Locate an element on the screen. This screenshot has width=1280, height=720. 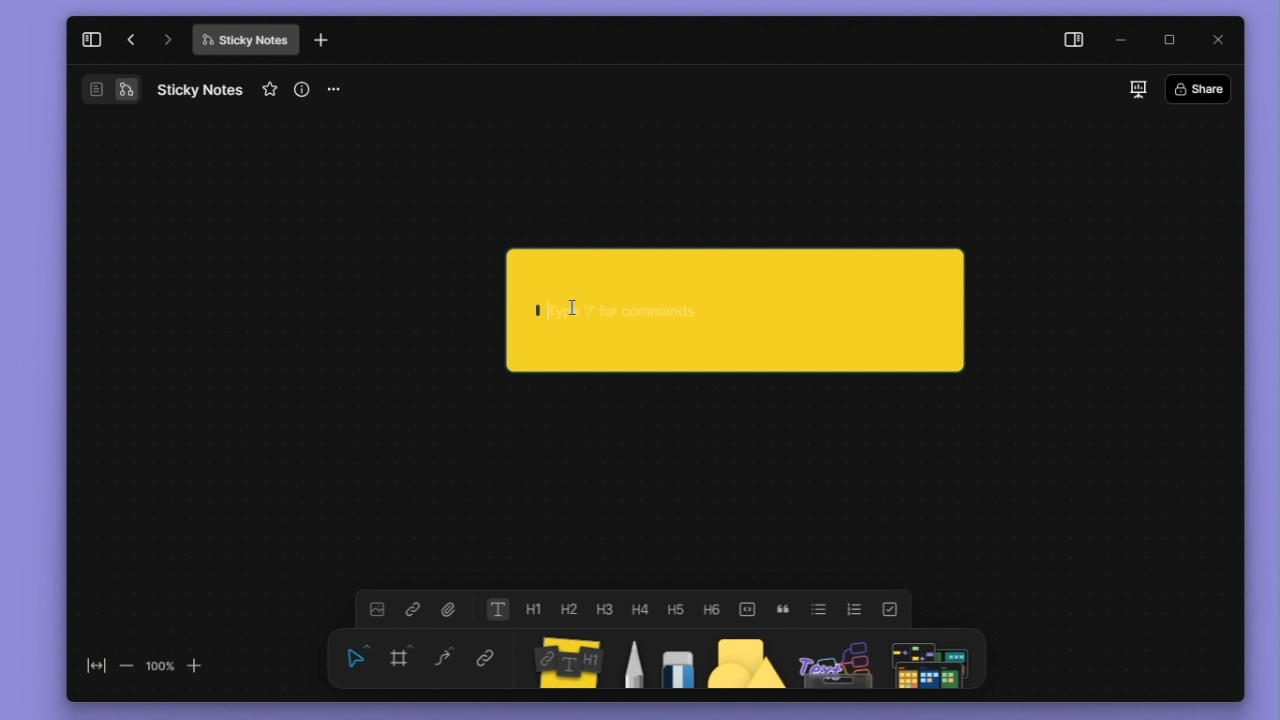
block quote is located at coordinates (786, 611).